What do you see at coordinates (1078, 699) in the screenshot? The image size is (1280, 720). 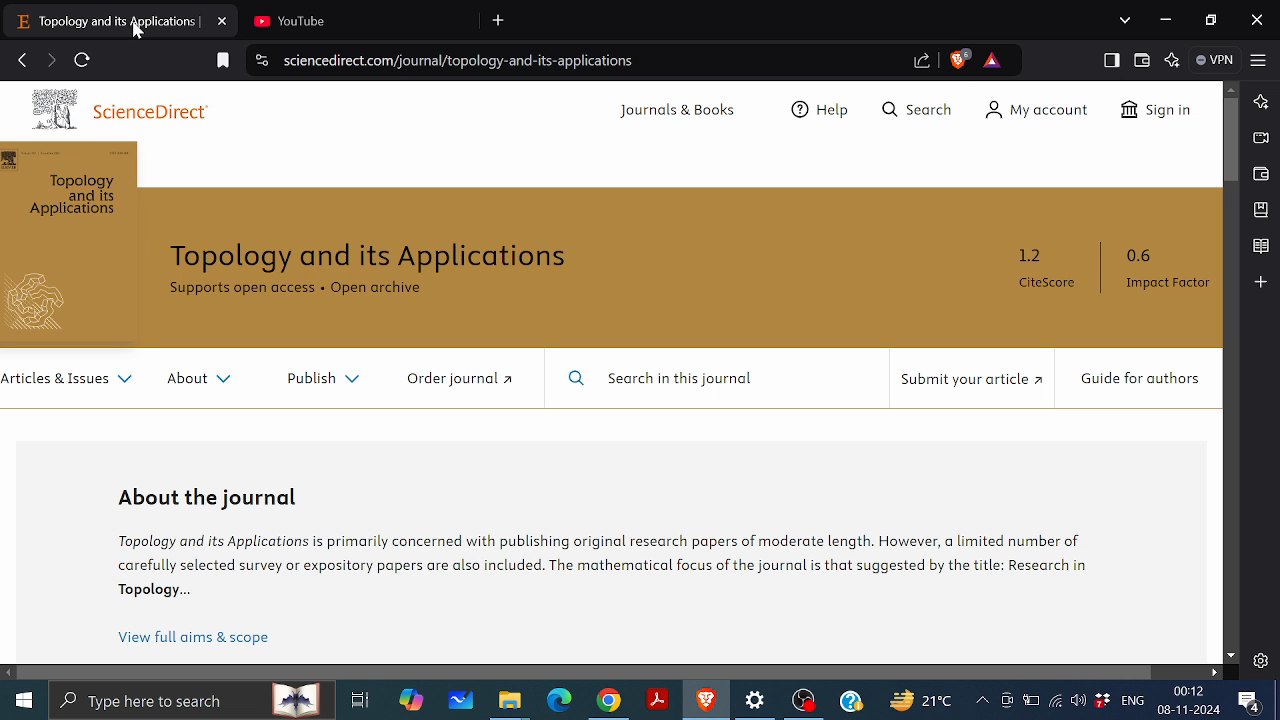 I see `Speaker/headphones` at bounding box center [1078, 699].